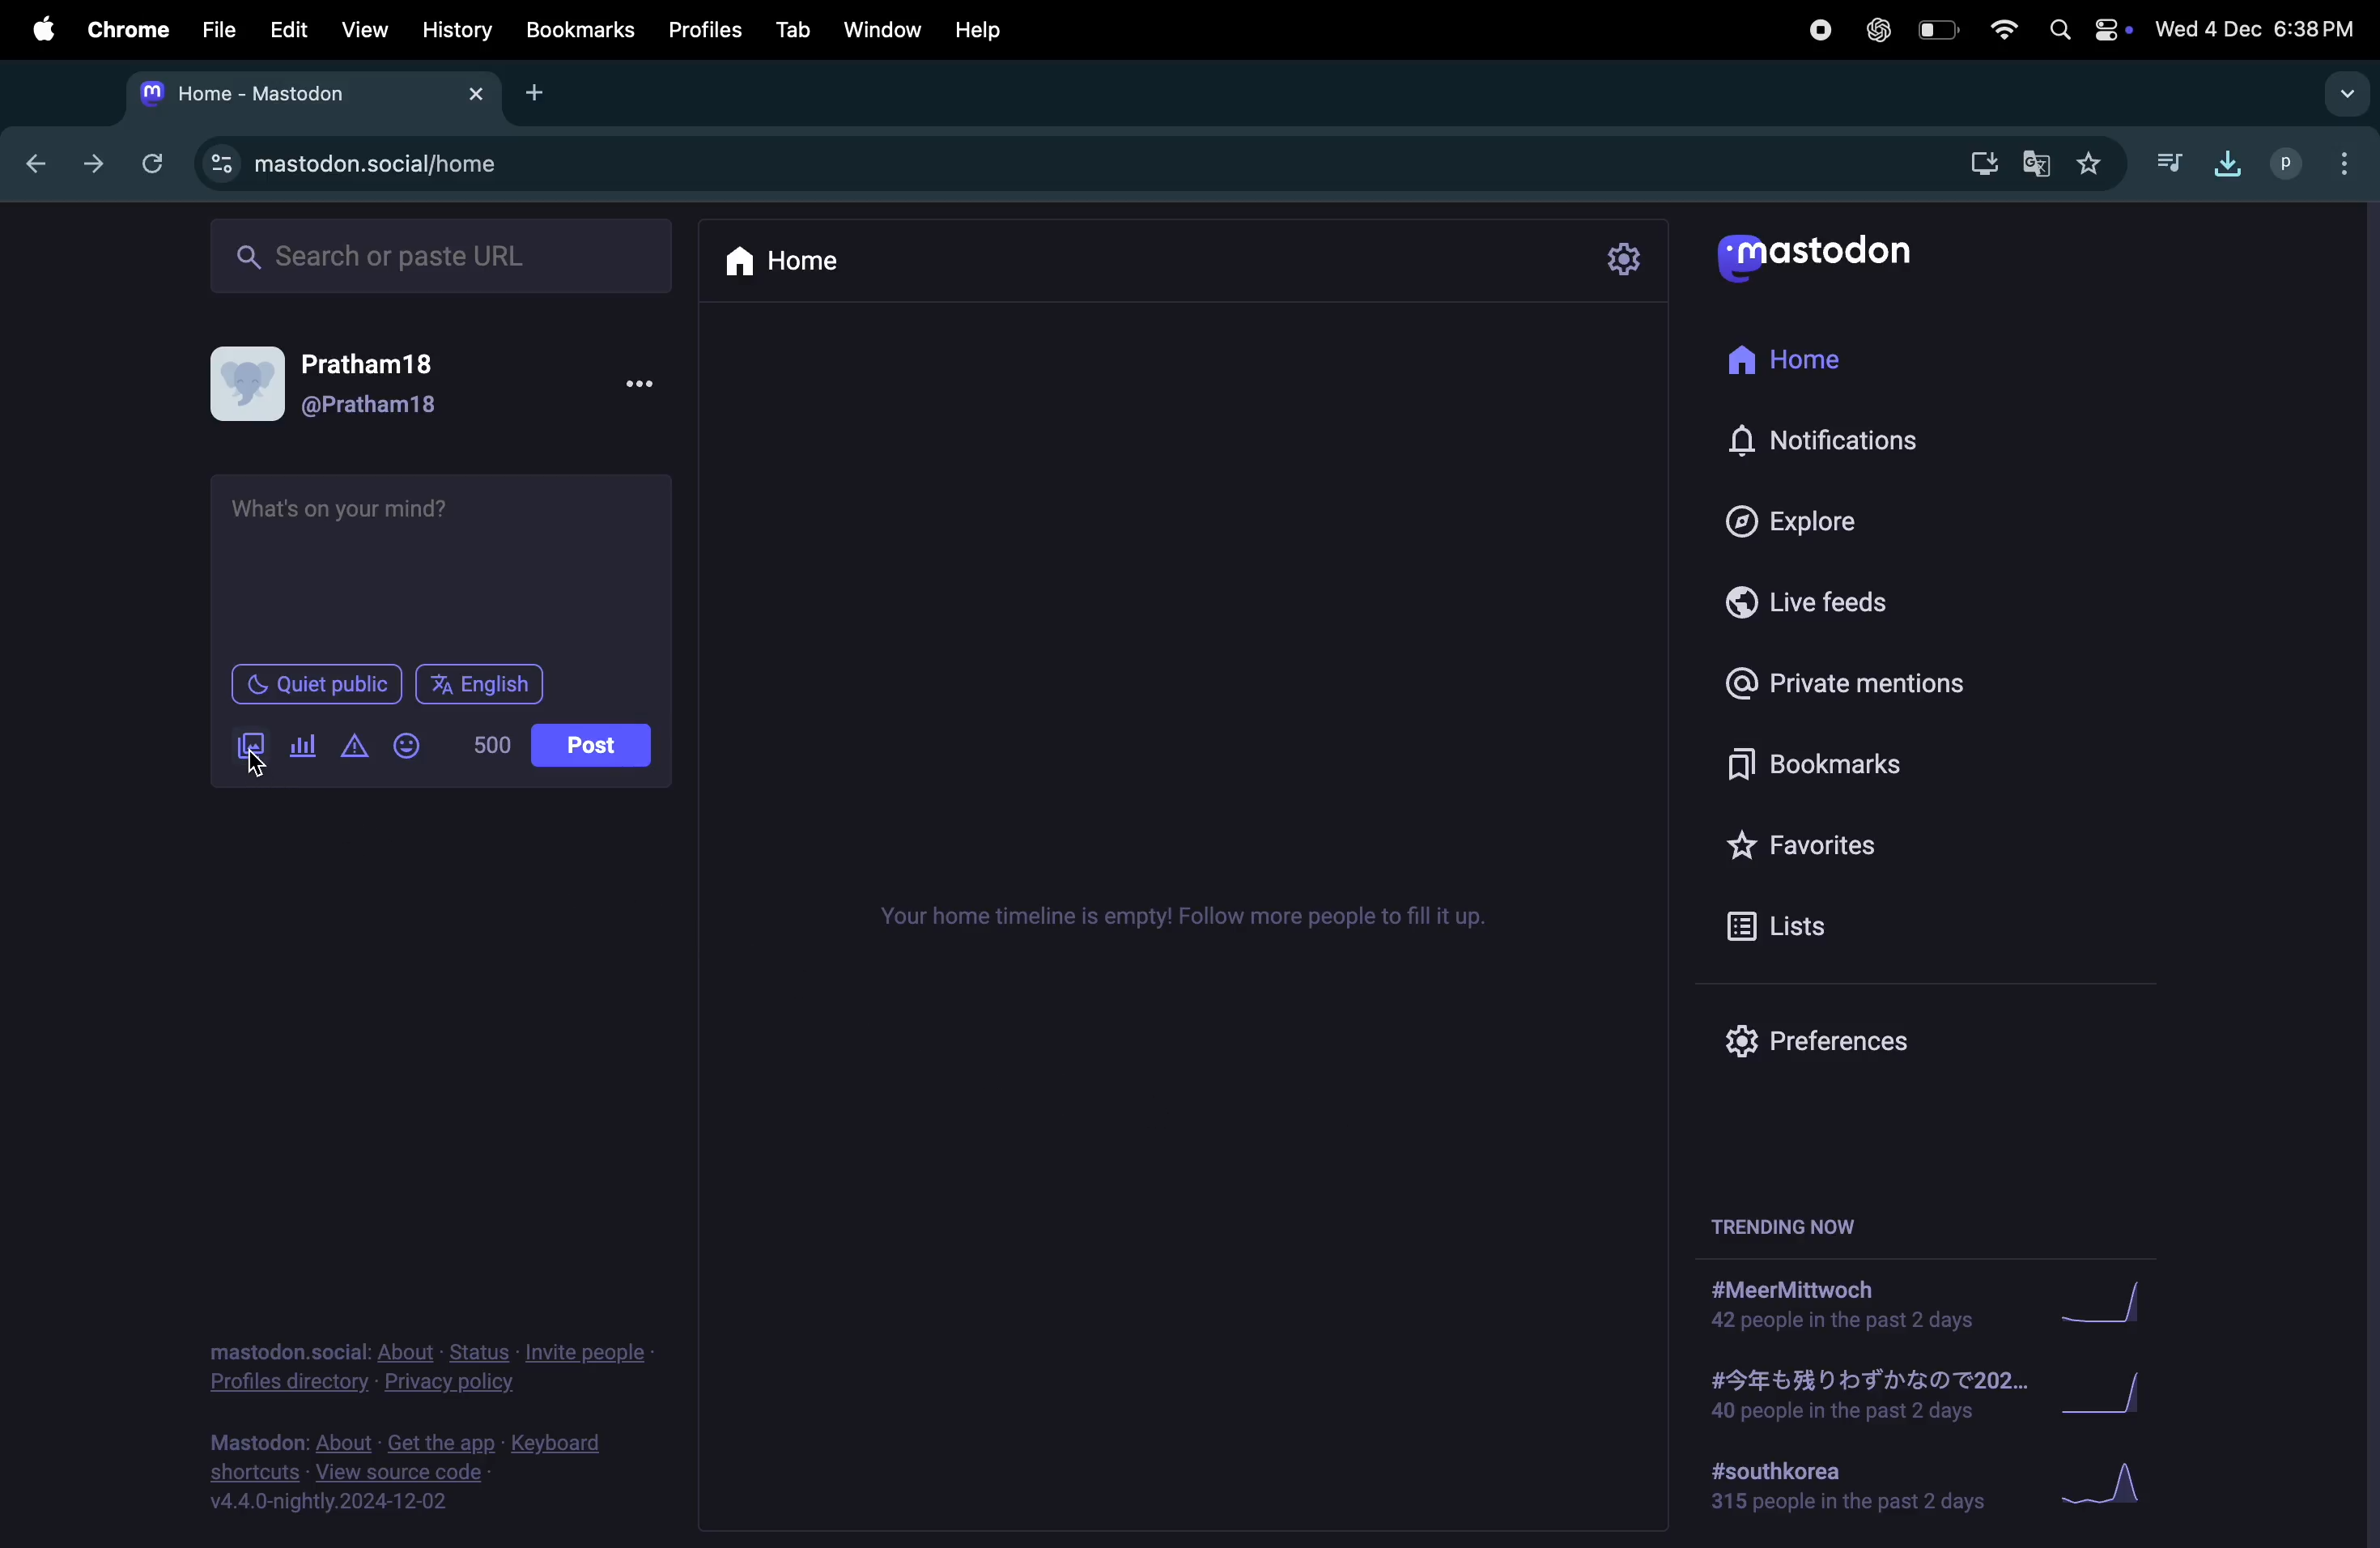  What do you see at coordinates (265, 769) in the screenshot?
I see `cursor` at bounding box center [265, 769].